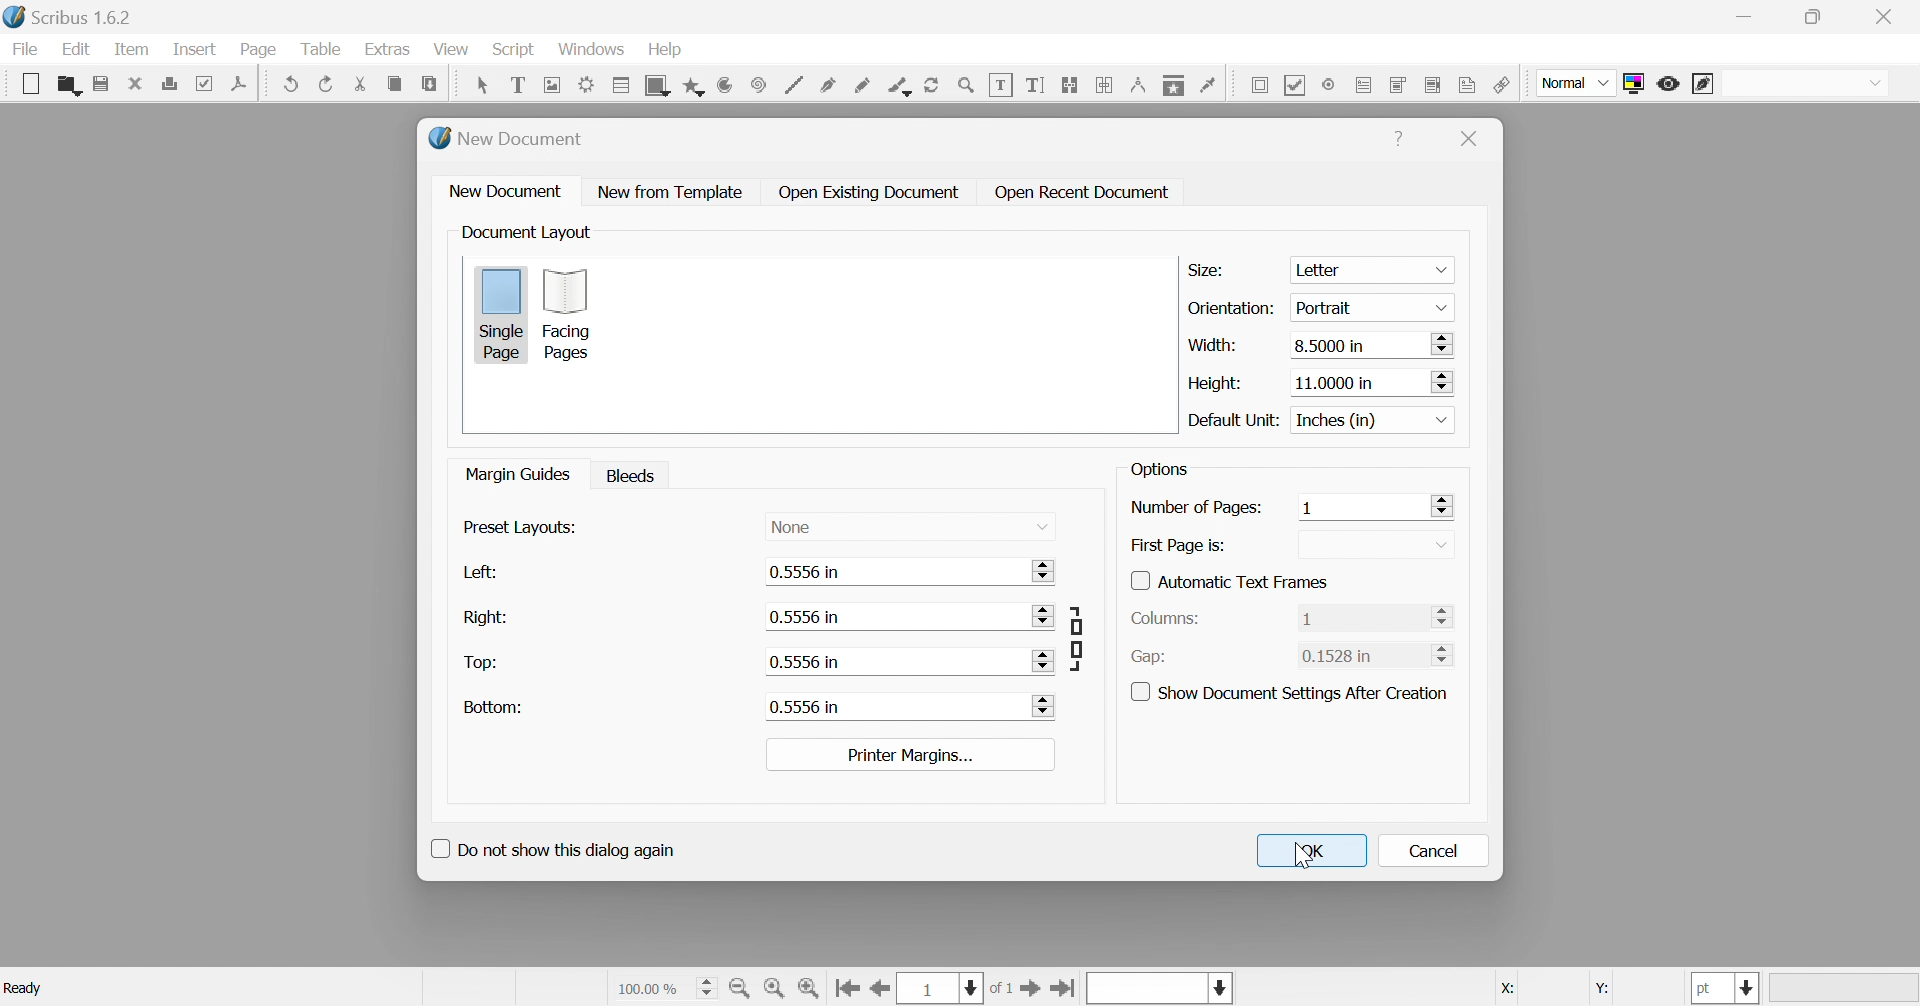 The image size is (1920, 1006). I want to click on facing pages, so click(574, 316).